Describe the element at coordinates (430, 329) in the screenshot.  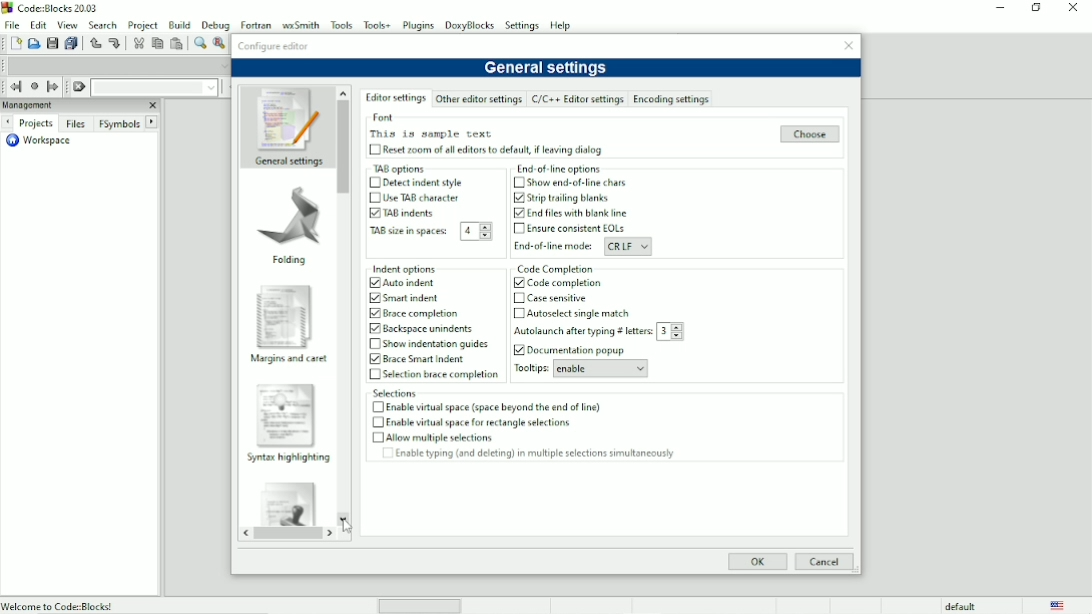
I see `Backspace urindents` at that location.